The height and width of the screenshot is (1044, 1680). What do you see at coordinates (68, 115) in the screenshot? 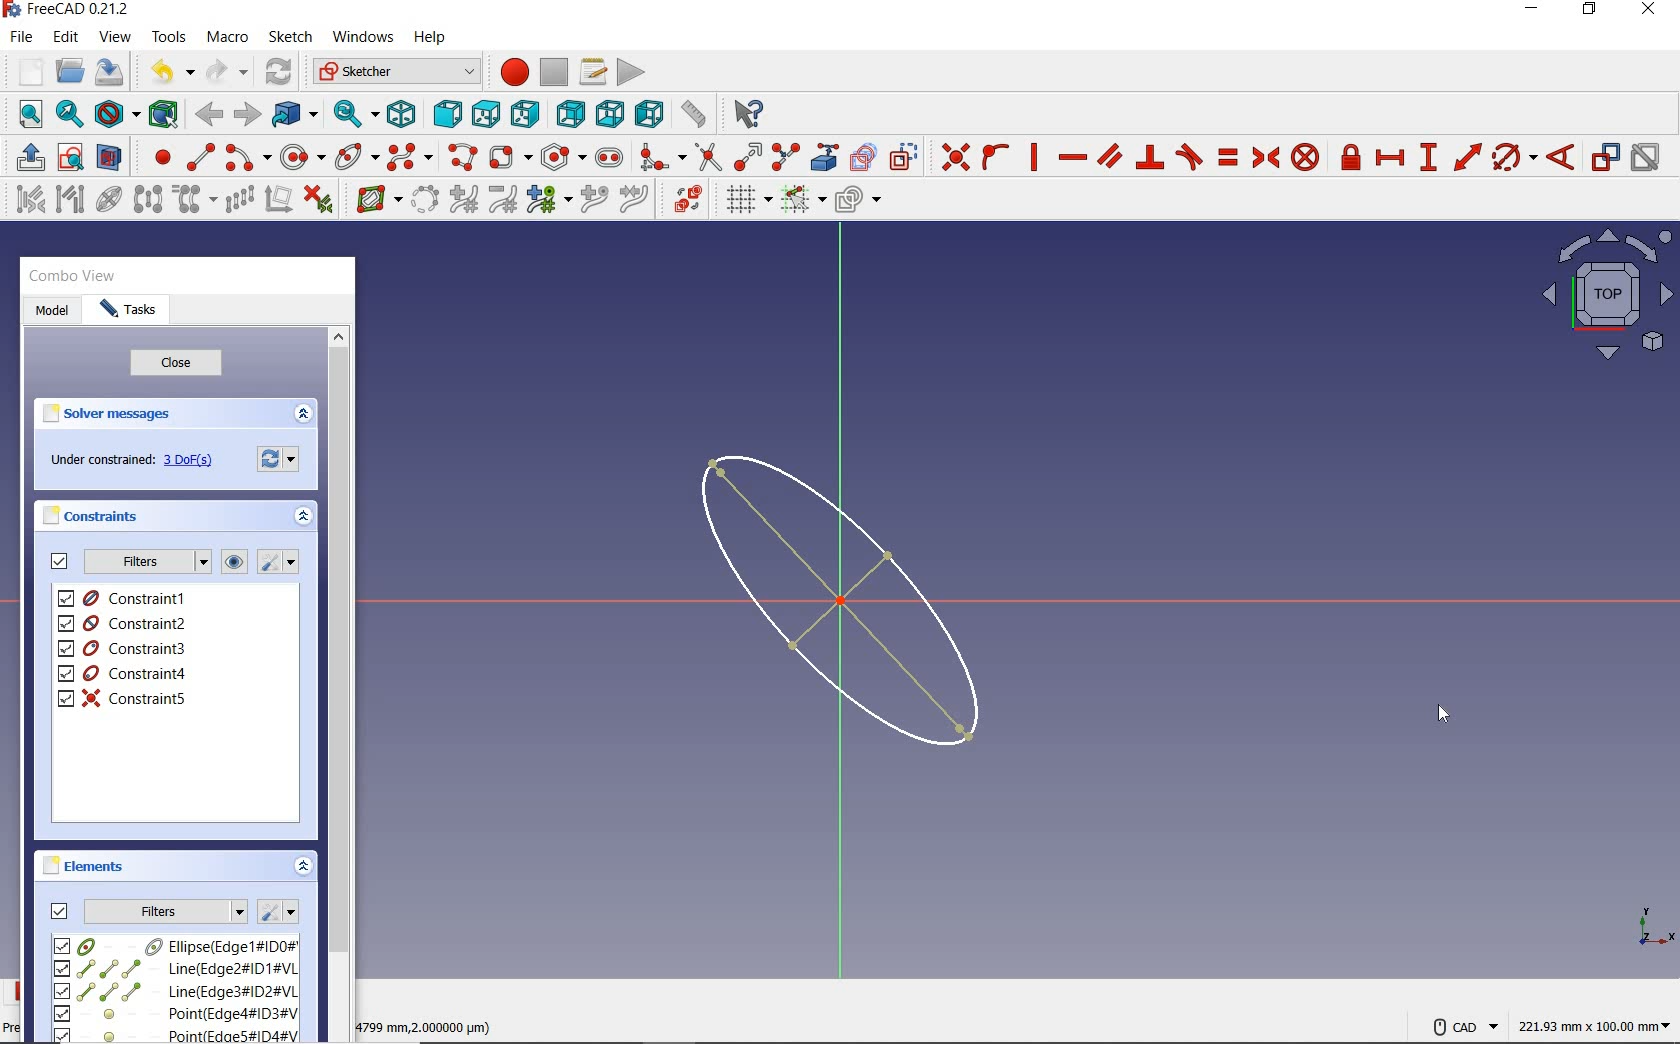
I see `fit selection` at bounding box center [68, 115].